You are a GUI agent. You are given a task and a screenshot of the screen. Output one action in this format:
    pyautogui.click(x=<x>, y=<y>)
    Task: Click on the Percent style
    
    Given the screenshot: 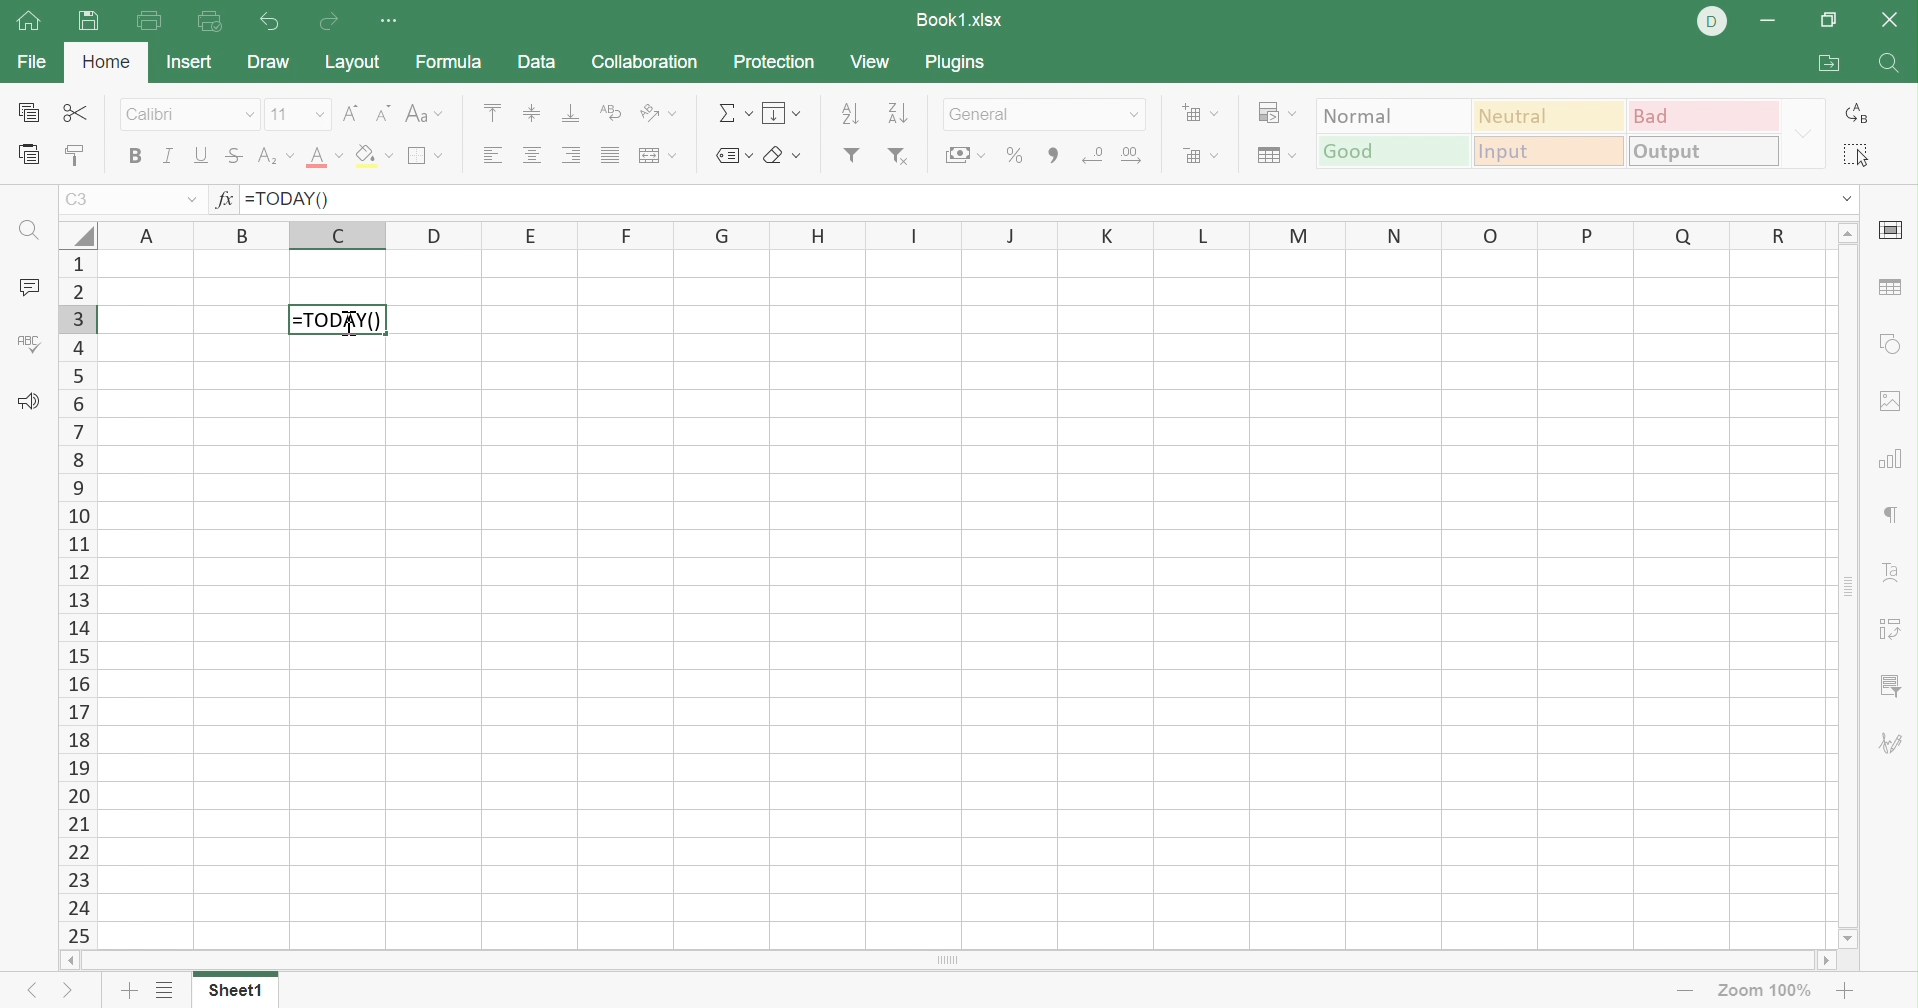 What is the action you would take?
    pyautogui.click(x=1012, y=156)
    